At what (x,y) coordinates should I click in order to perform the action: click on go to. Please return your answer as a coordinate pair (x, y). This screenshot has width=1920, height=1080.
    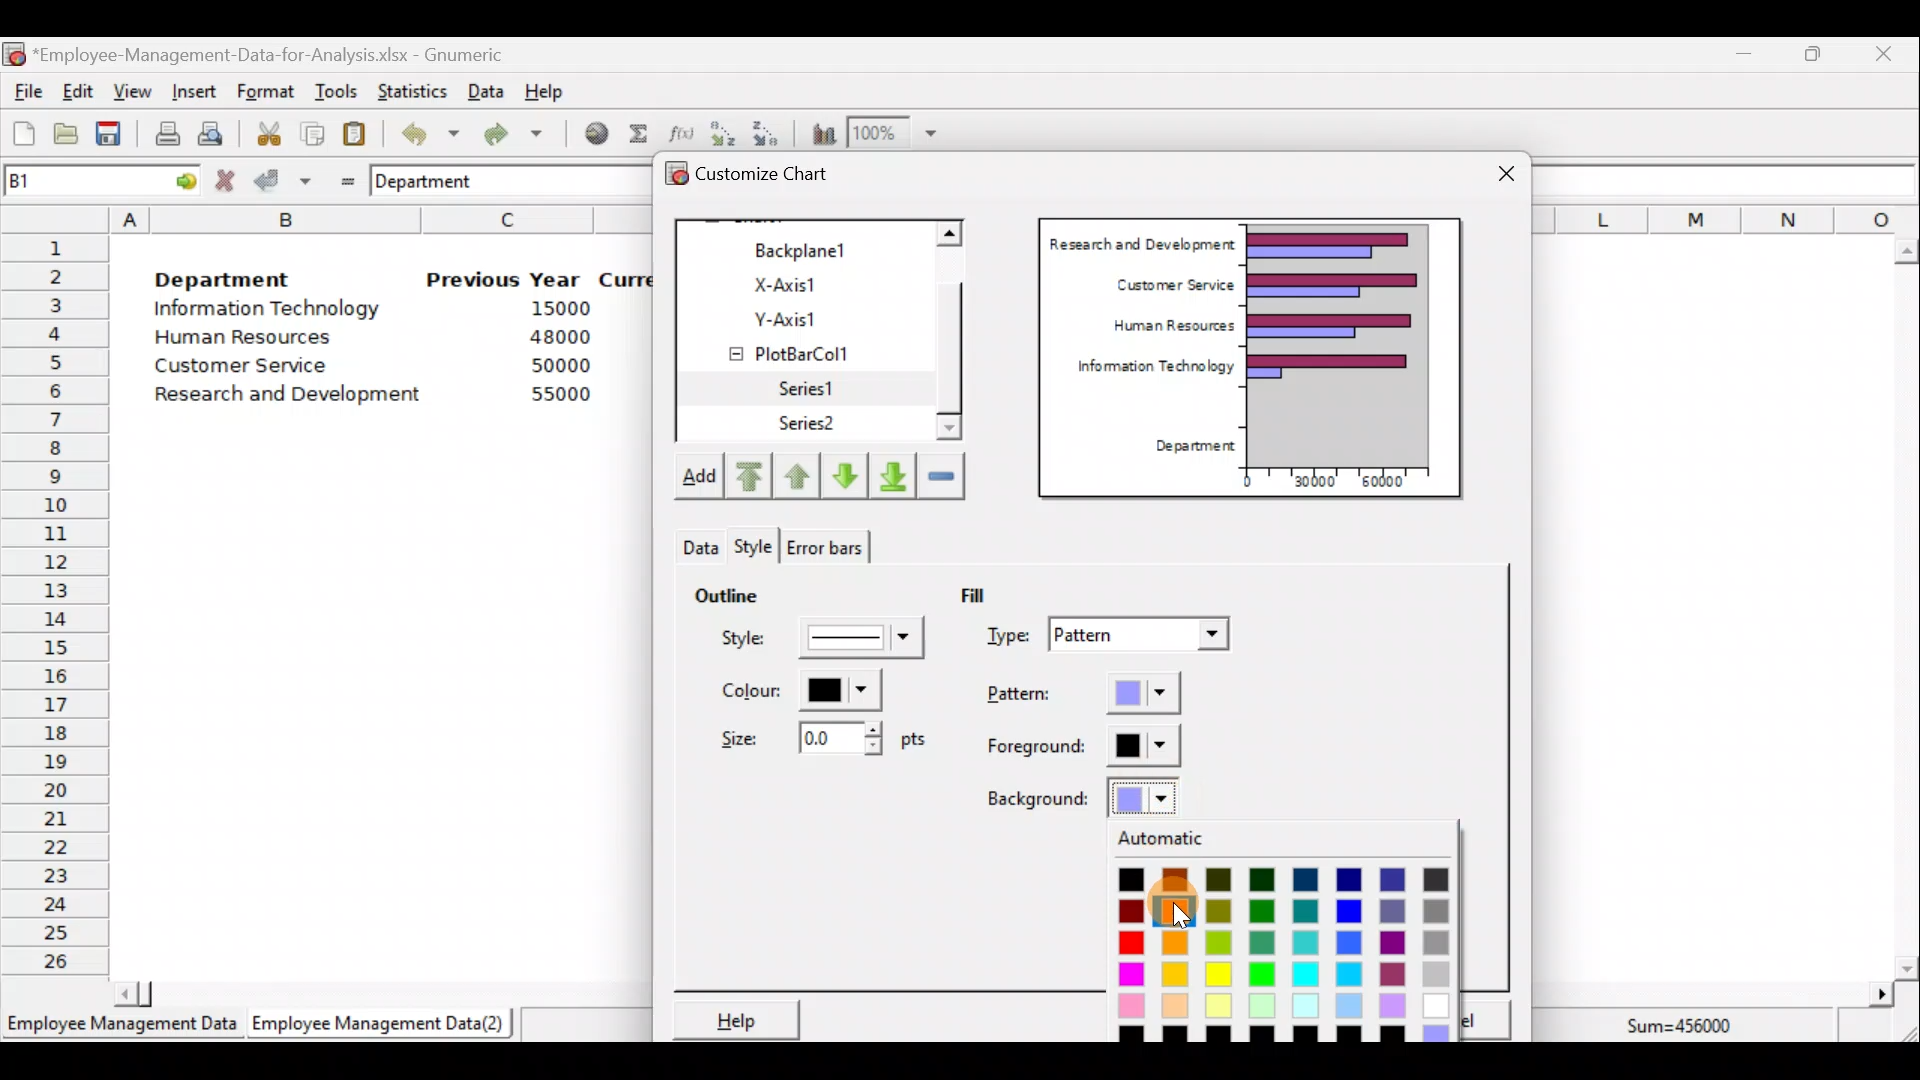
    Looking at the image, I should click on (178, 178).